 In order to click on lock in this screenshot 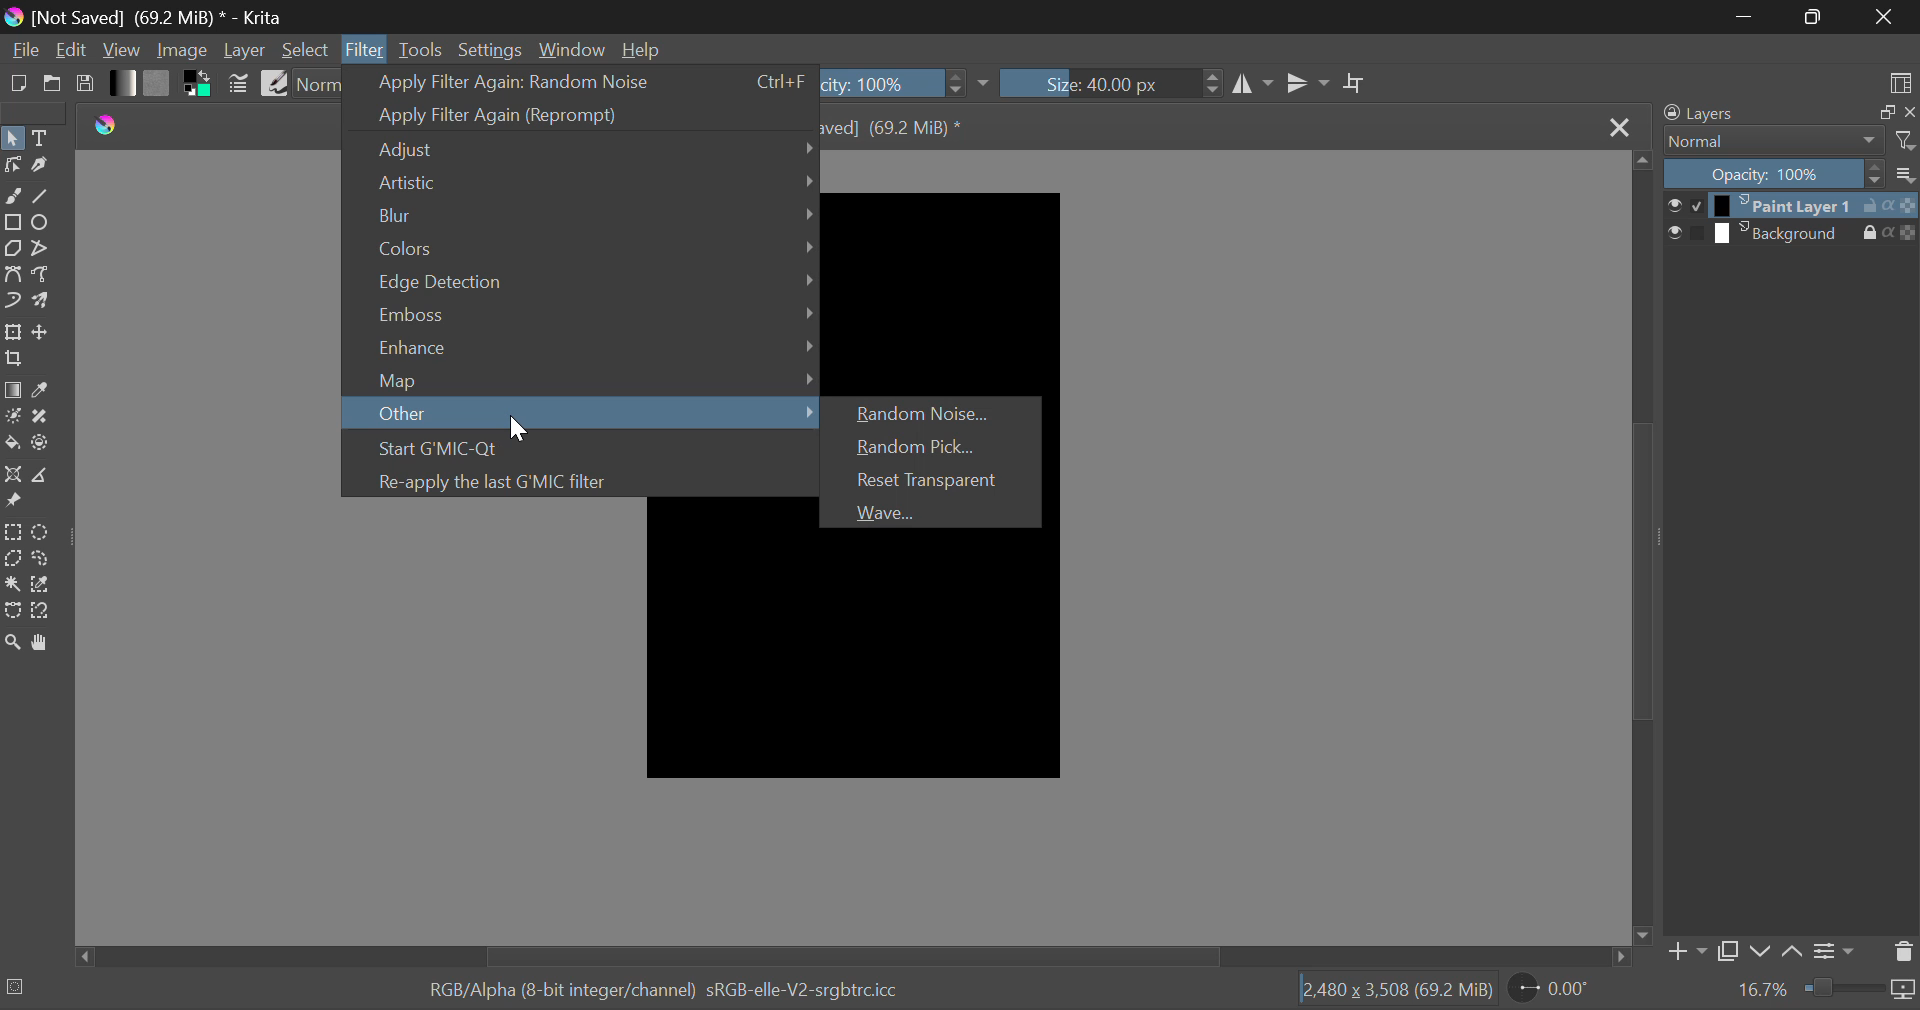, I will do `click(1865, 204)`.